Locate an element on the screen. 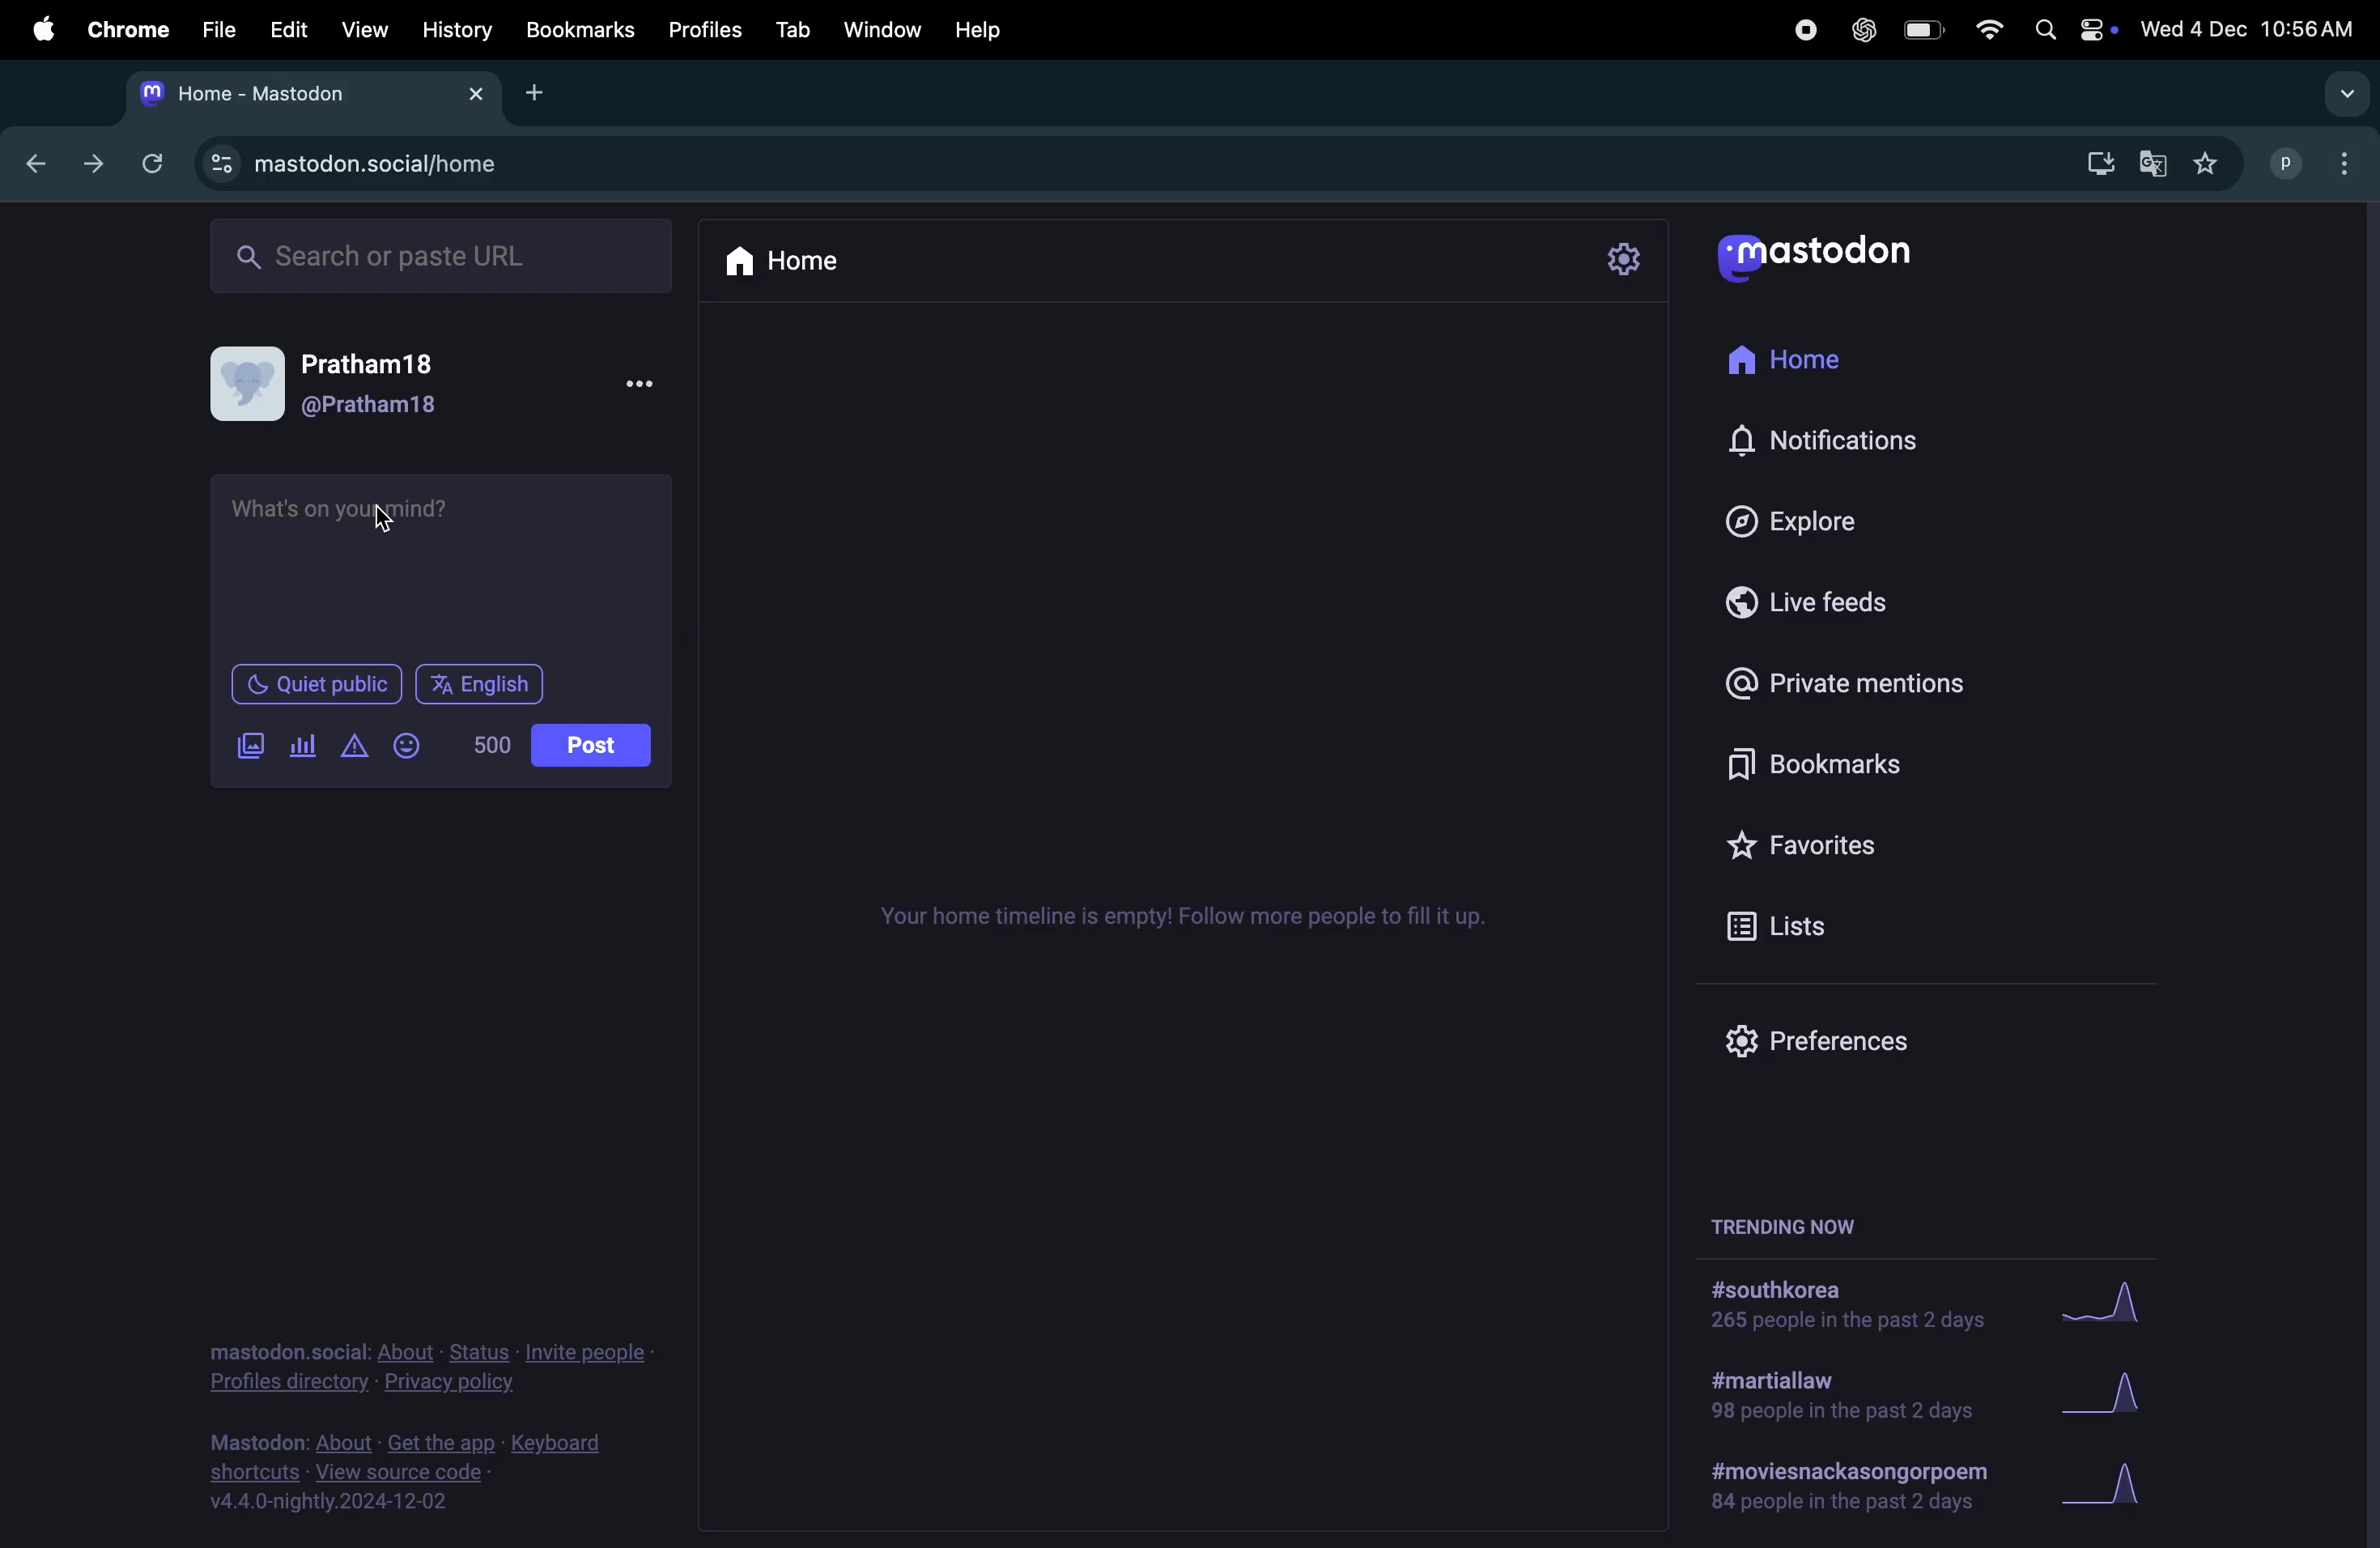 The height and width of the screenshot is (1548, 2380). settings is located at coordinates (1623, 262).